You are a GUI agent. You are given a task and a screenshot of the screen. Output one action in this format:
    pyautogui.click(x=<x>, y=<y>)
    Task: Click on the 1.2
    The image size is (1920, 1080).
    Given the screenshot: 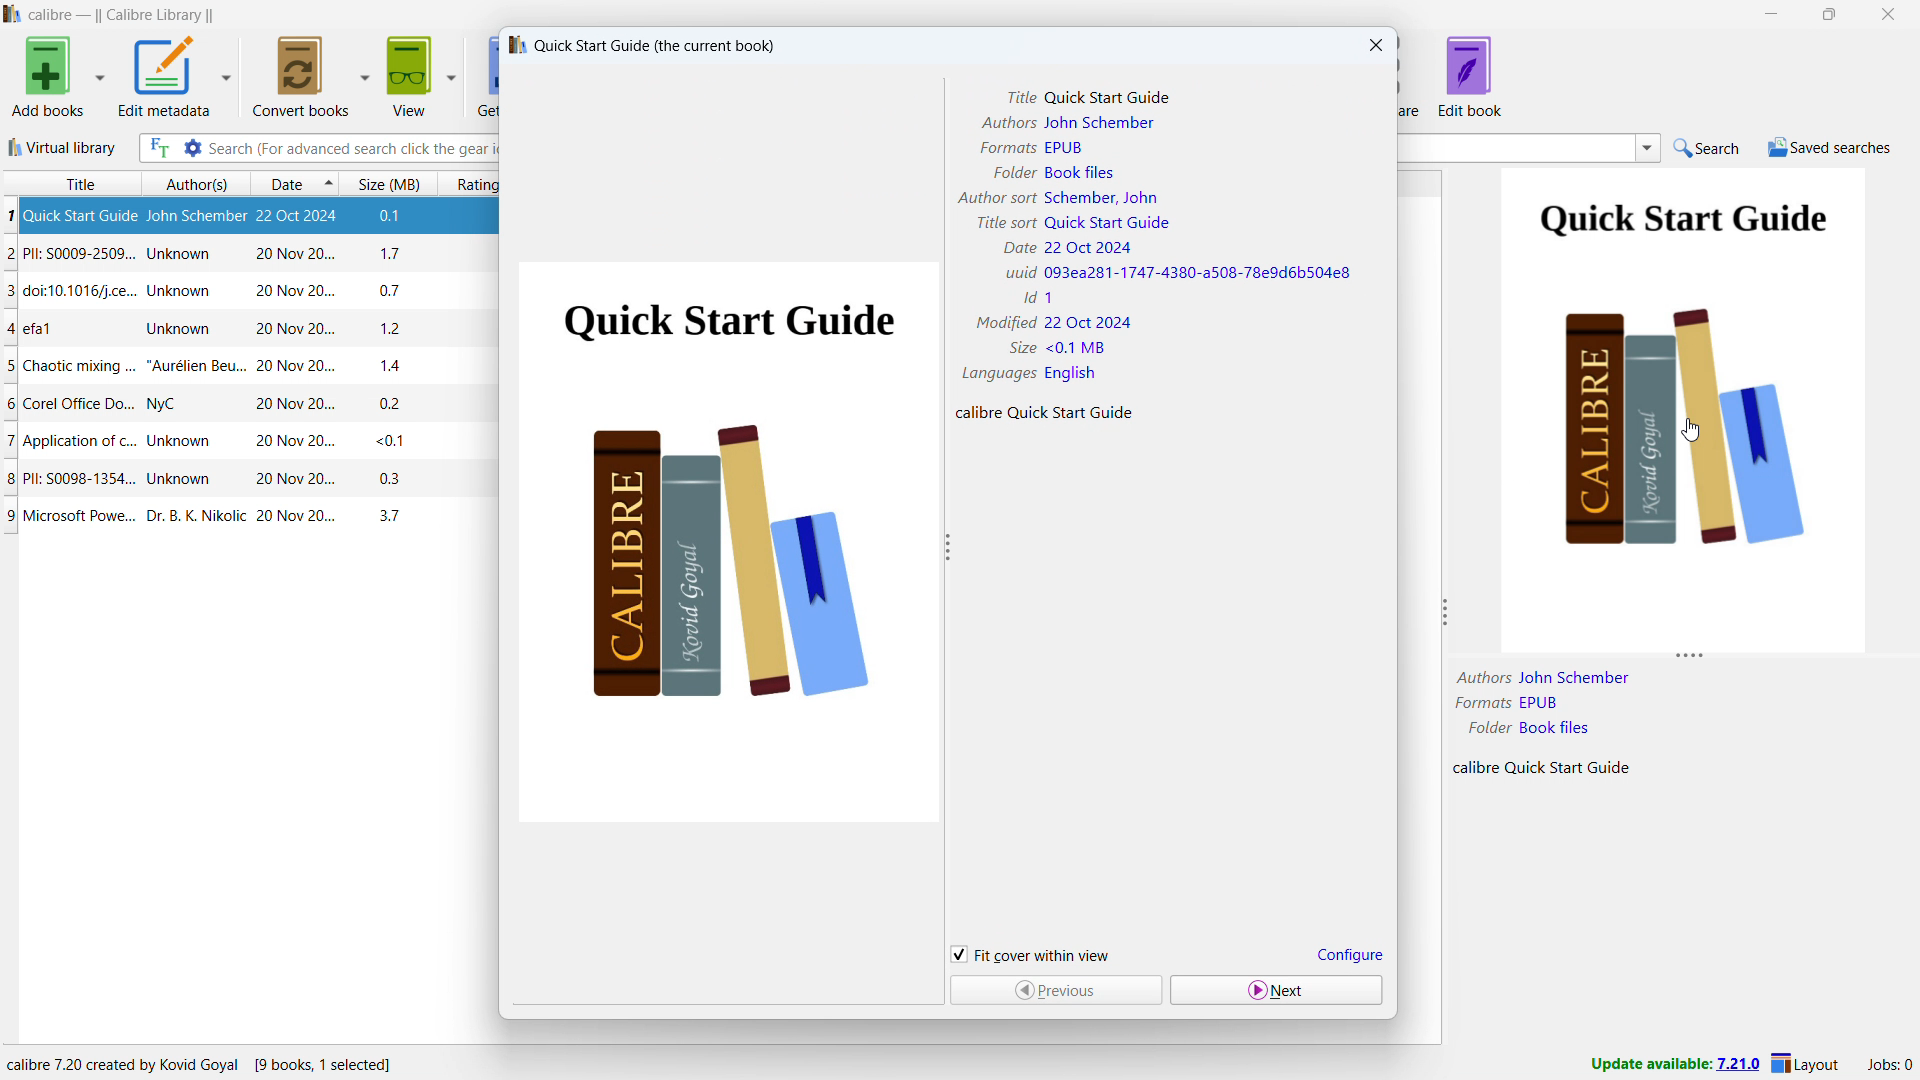 What is the action you would take?
    pyautogui.click(x=390, y=329)
    